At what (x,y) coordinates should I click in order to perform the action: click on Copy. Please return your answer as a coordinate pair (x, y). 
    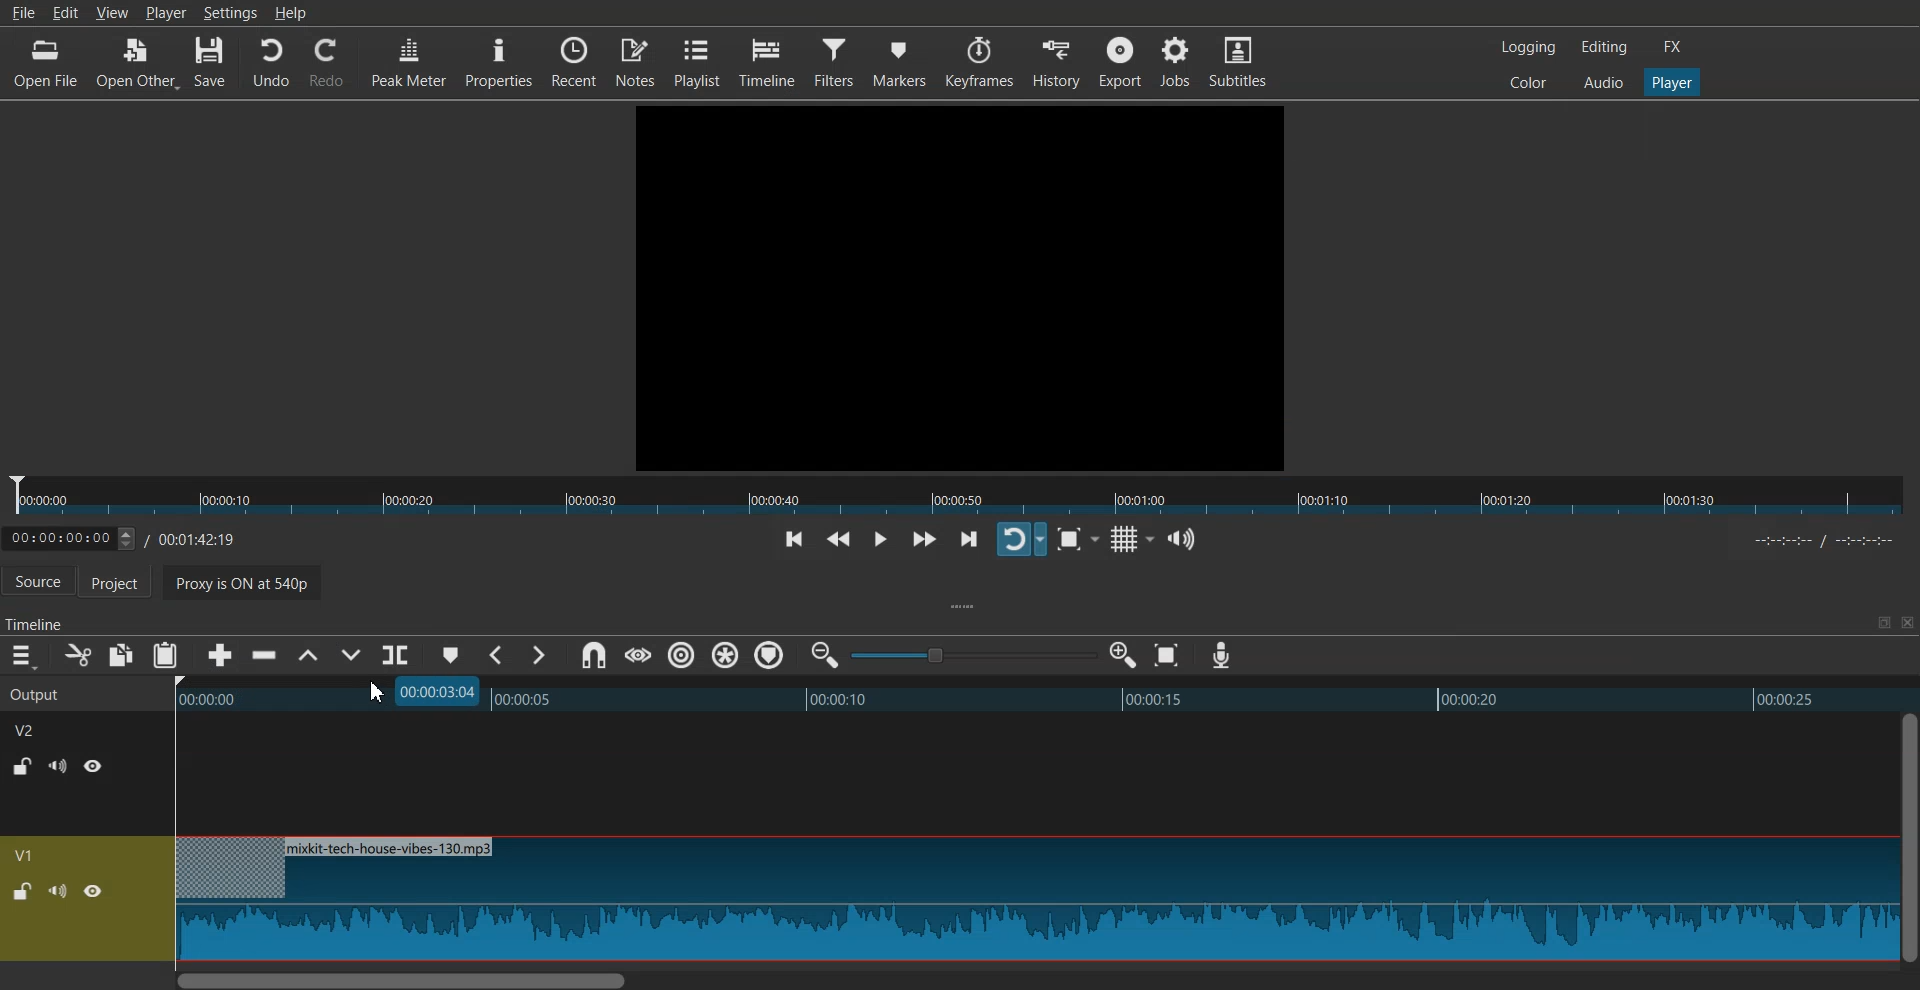
    Looking at the image, I should click on (122, 655).